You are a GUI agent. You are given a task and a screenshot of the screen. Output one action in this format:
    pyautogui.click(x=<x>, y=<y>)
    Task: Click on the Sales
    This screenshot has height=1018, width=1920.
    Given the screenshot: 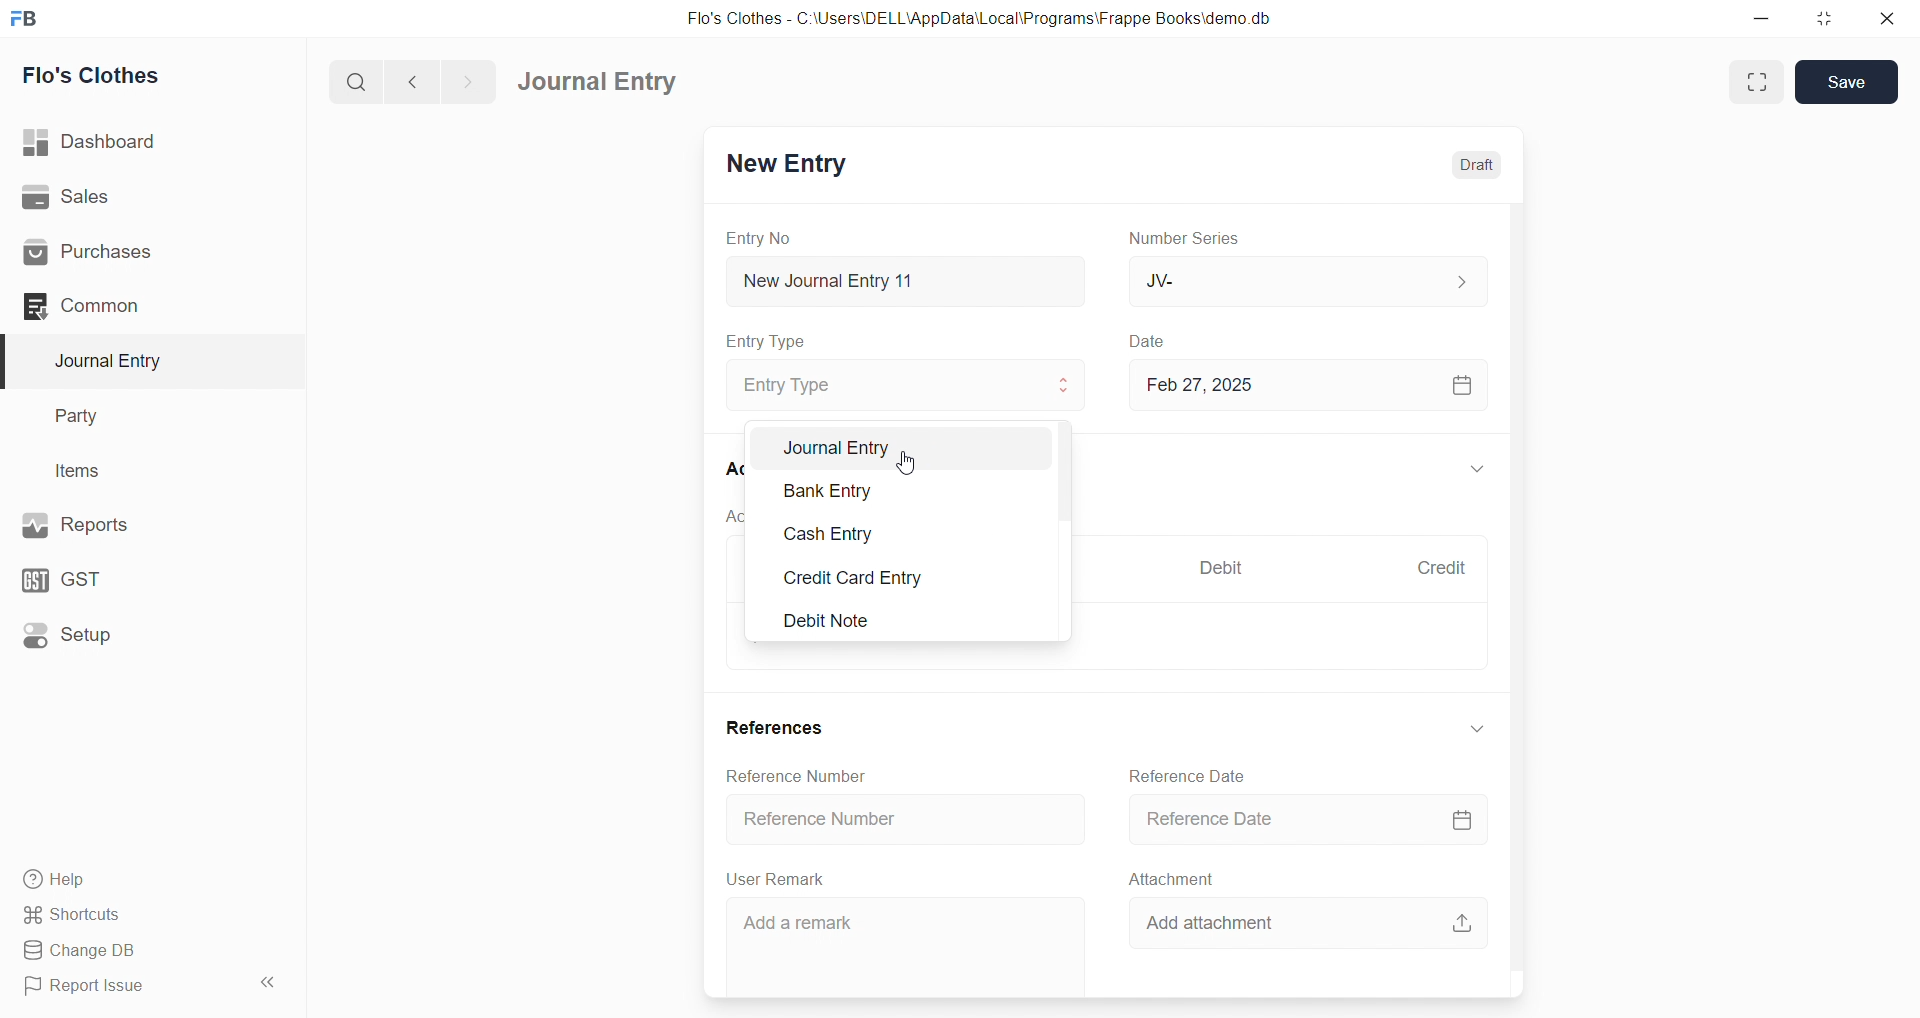 What is the action you would take?
    pyautogui.click(x=119, y=196)
    